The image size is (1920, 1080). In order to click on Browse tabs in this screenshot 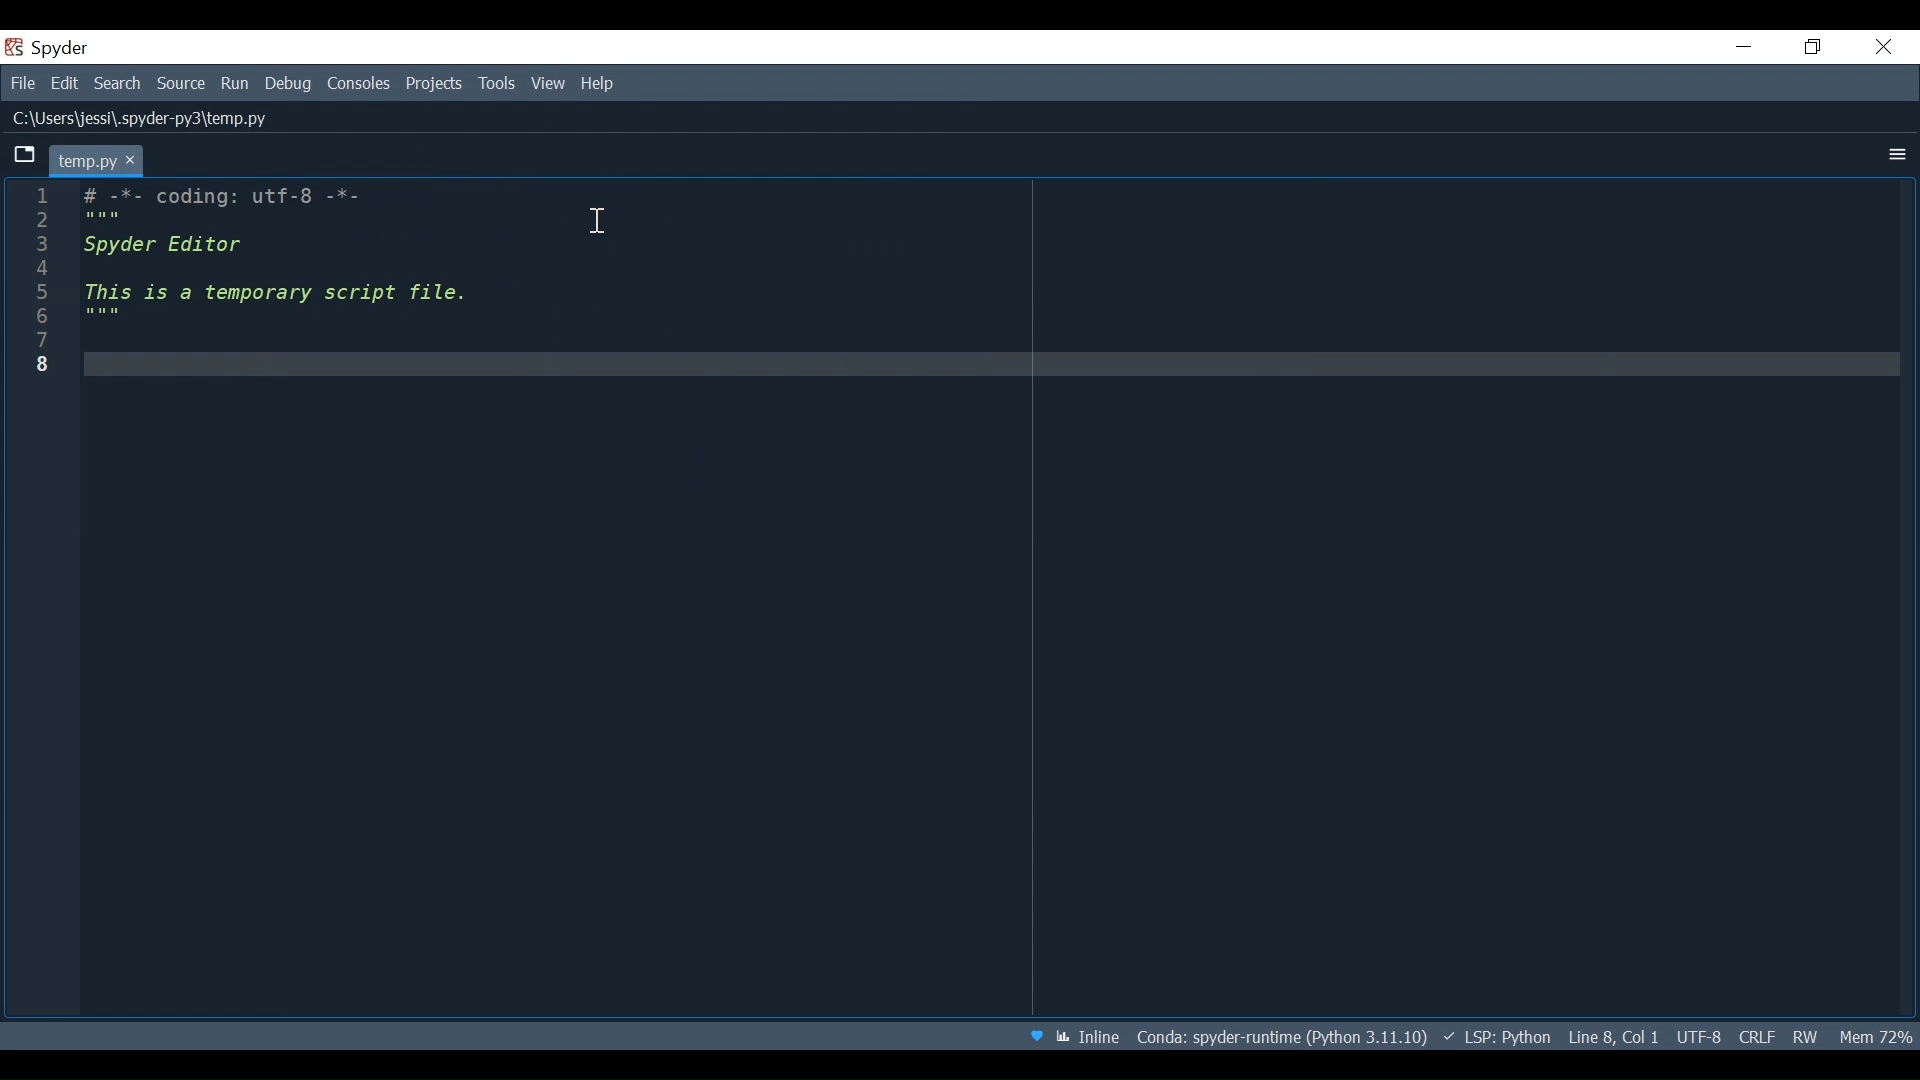, I will do `click(26, 156)`.